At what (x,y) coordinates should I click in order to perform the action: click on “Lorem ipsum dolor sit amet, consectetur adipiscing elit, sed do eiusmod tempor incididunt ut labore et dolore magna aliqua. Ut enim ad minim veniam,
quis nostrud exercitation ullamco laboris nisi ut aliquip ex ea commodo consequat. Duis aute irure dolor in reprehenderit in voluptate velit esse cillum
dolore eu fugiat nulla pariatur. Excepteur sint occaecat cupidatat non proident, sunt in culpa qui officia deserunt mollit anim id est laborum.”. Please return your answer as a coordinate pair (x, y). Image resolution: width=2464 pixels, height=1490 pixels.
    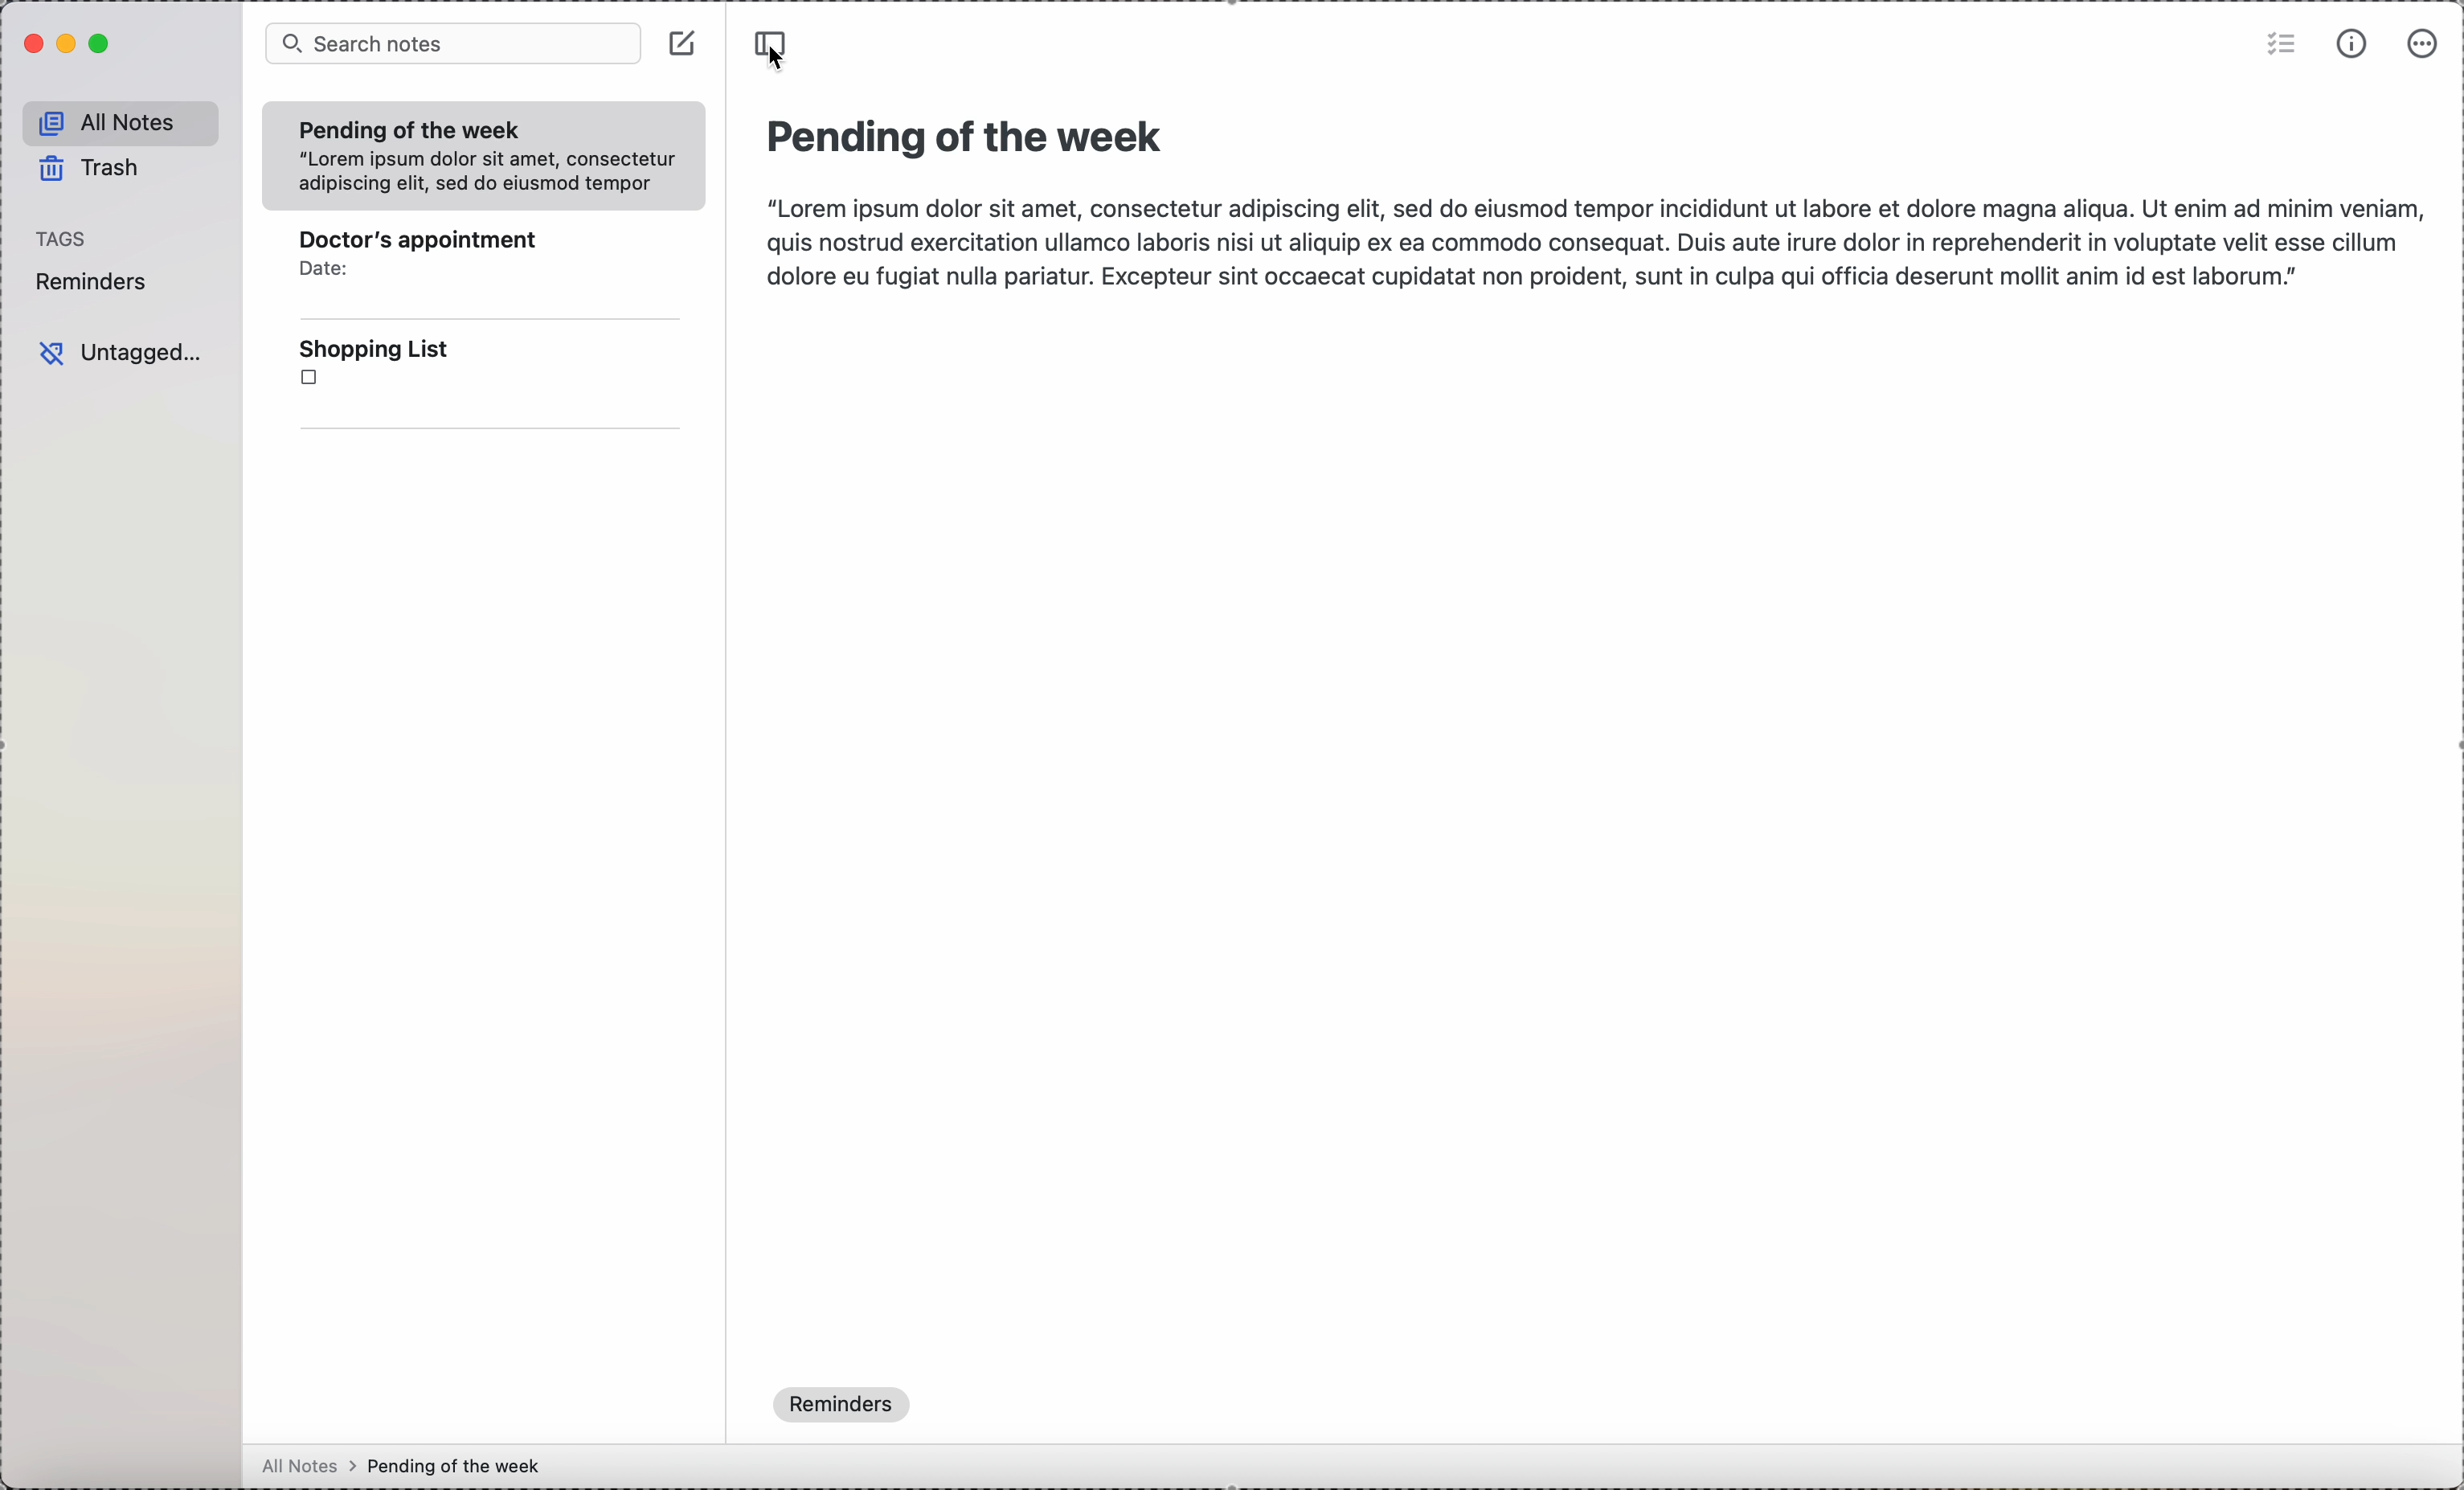
    Looking at the image, I should click on (1589, 243).